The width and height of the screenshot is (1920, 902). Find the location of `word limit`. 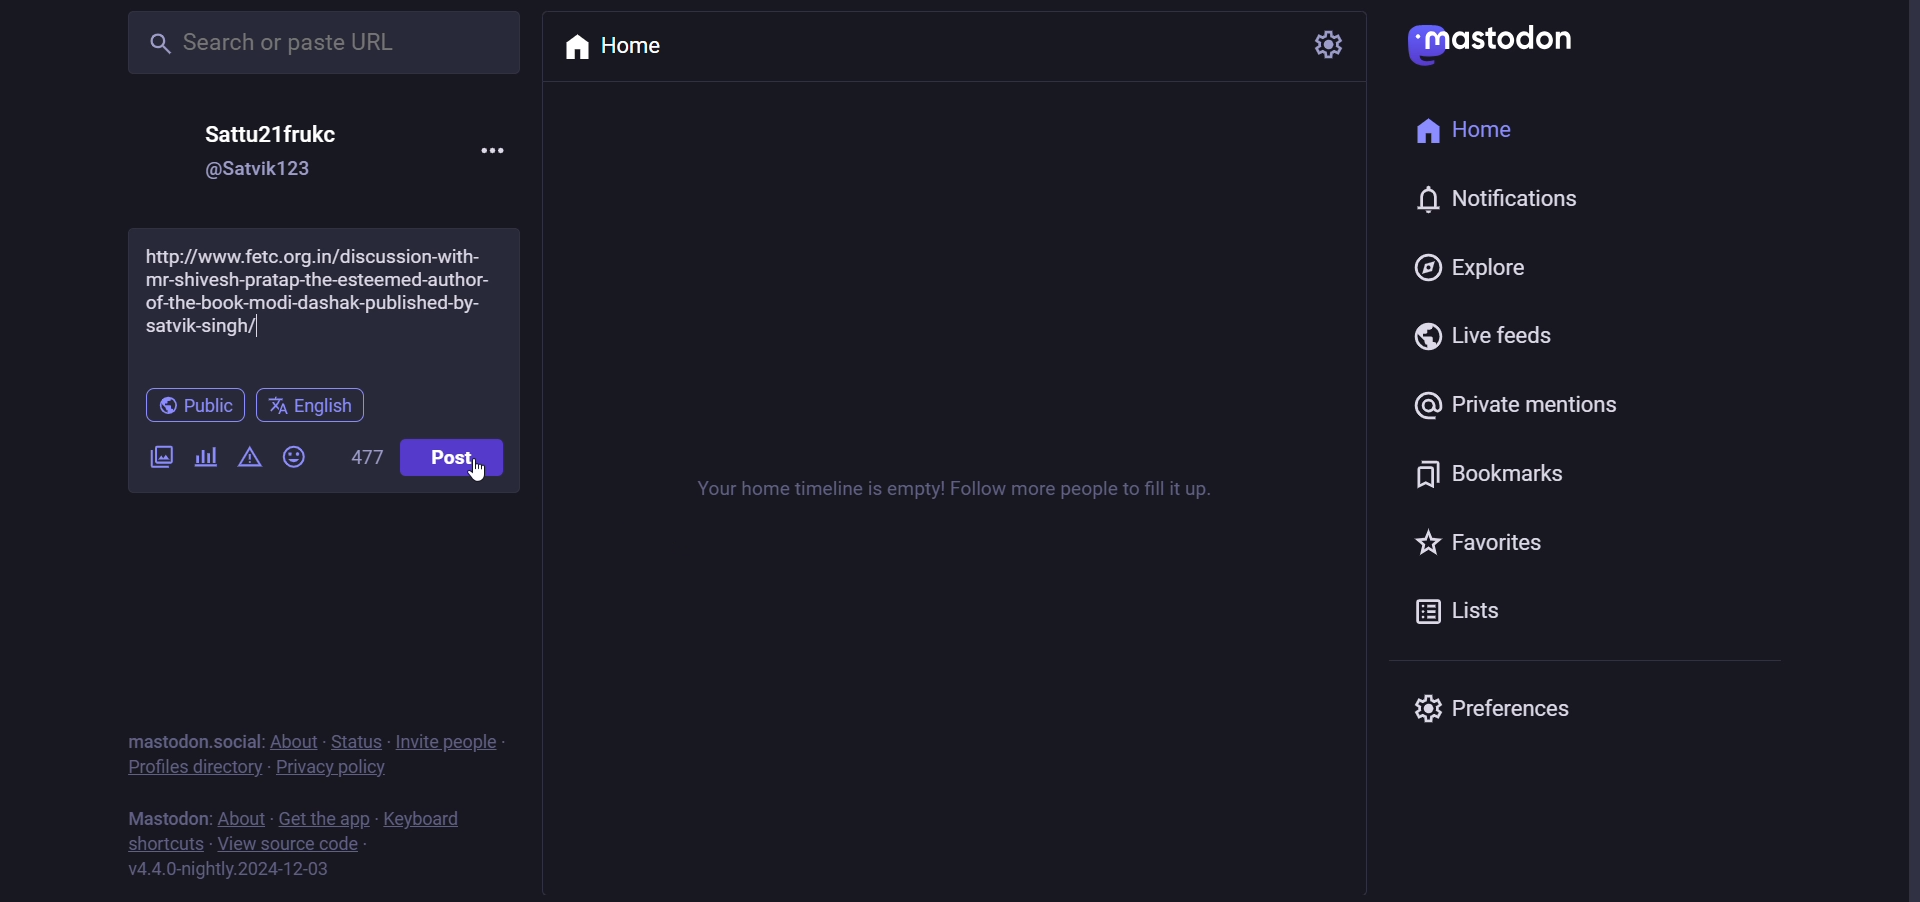

word limit is located at coordinates (370, 459).